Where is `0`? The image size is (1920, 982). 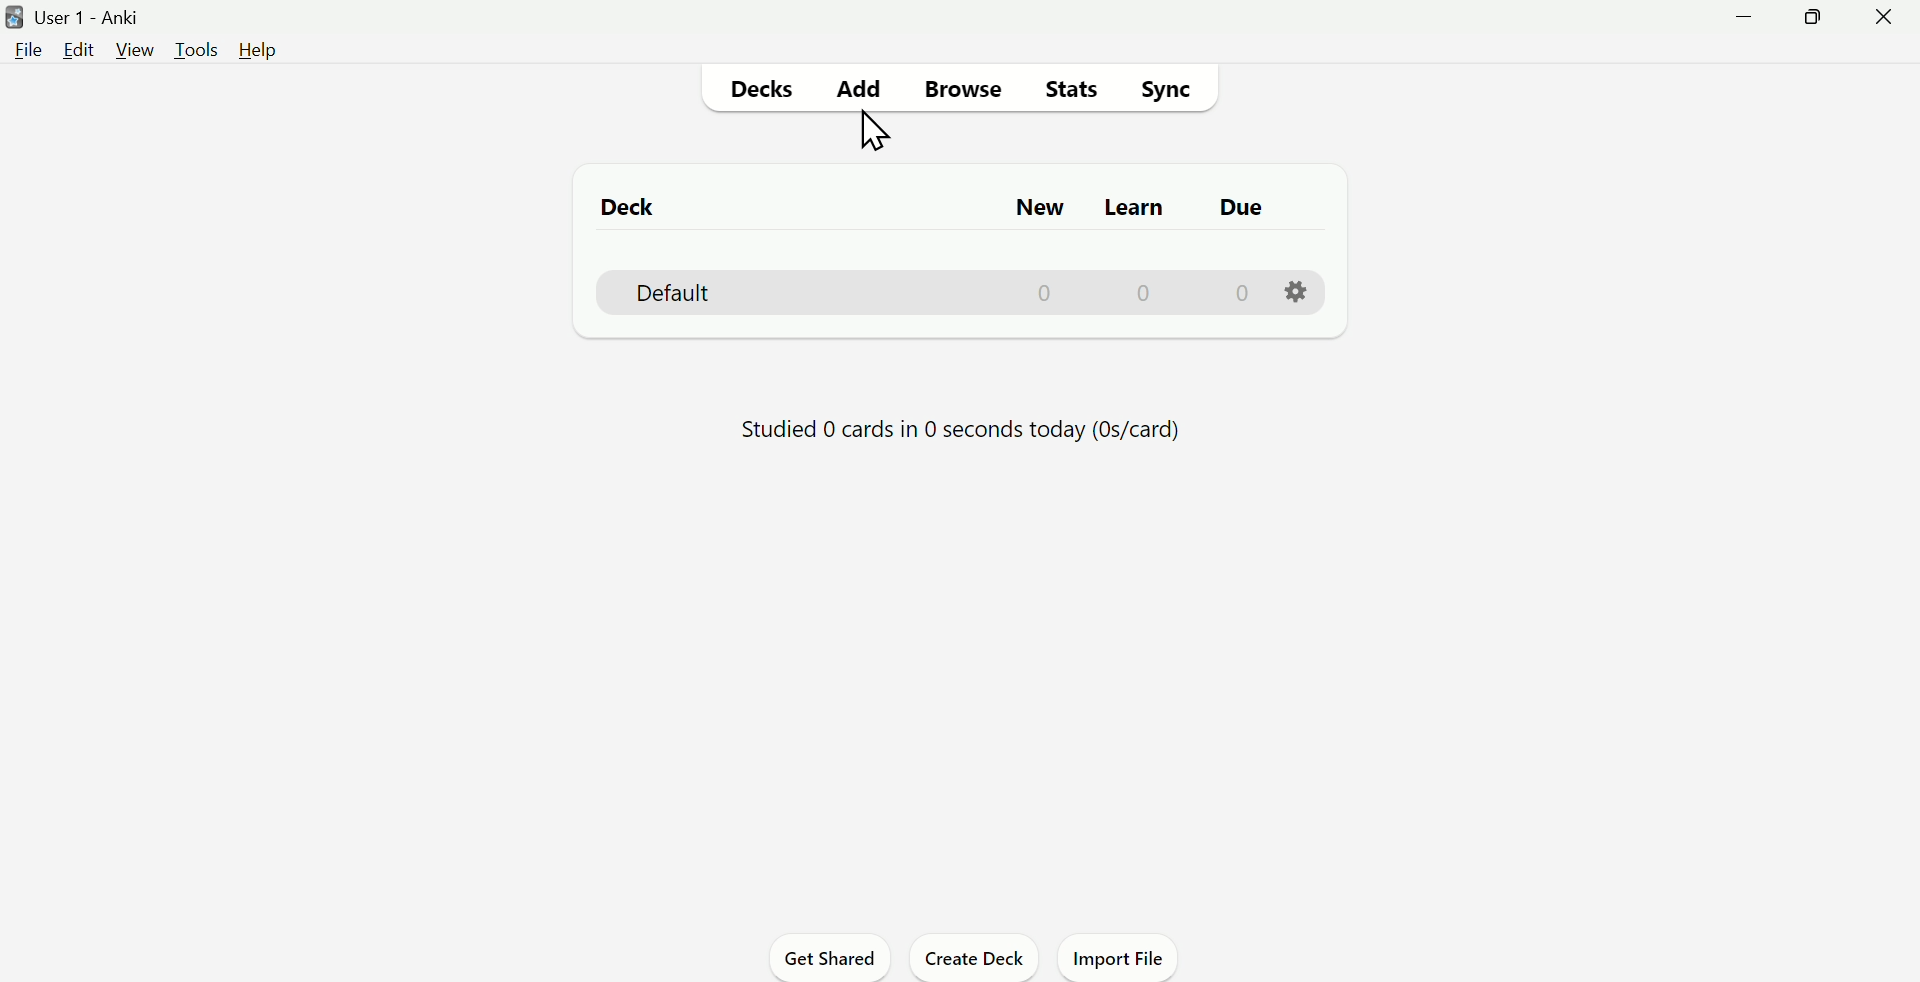 0 is located at coordinates (1048, 292).